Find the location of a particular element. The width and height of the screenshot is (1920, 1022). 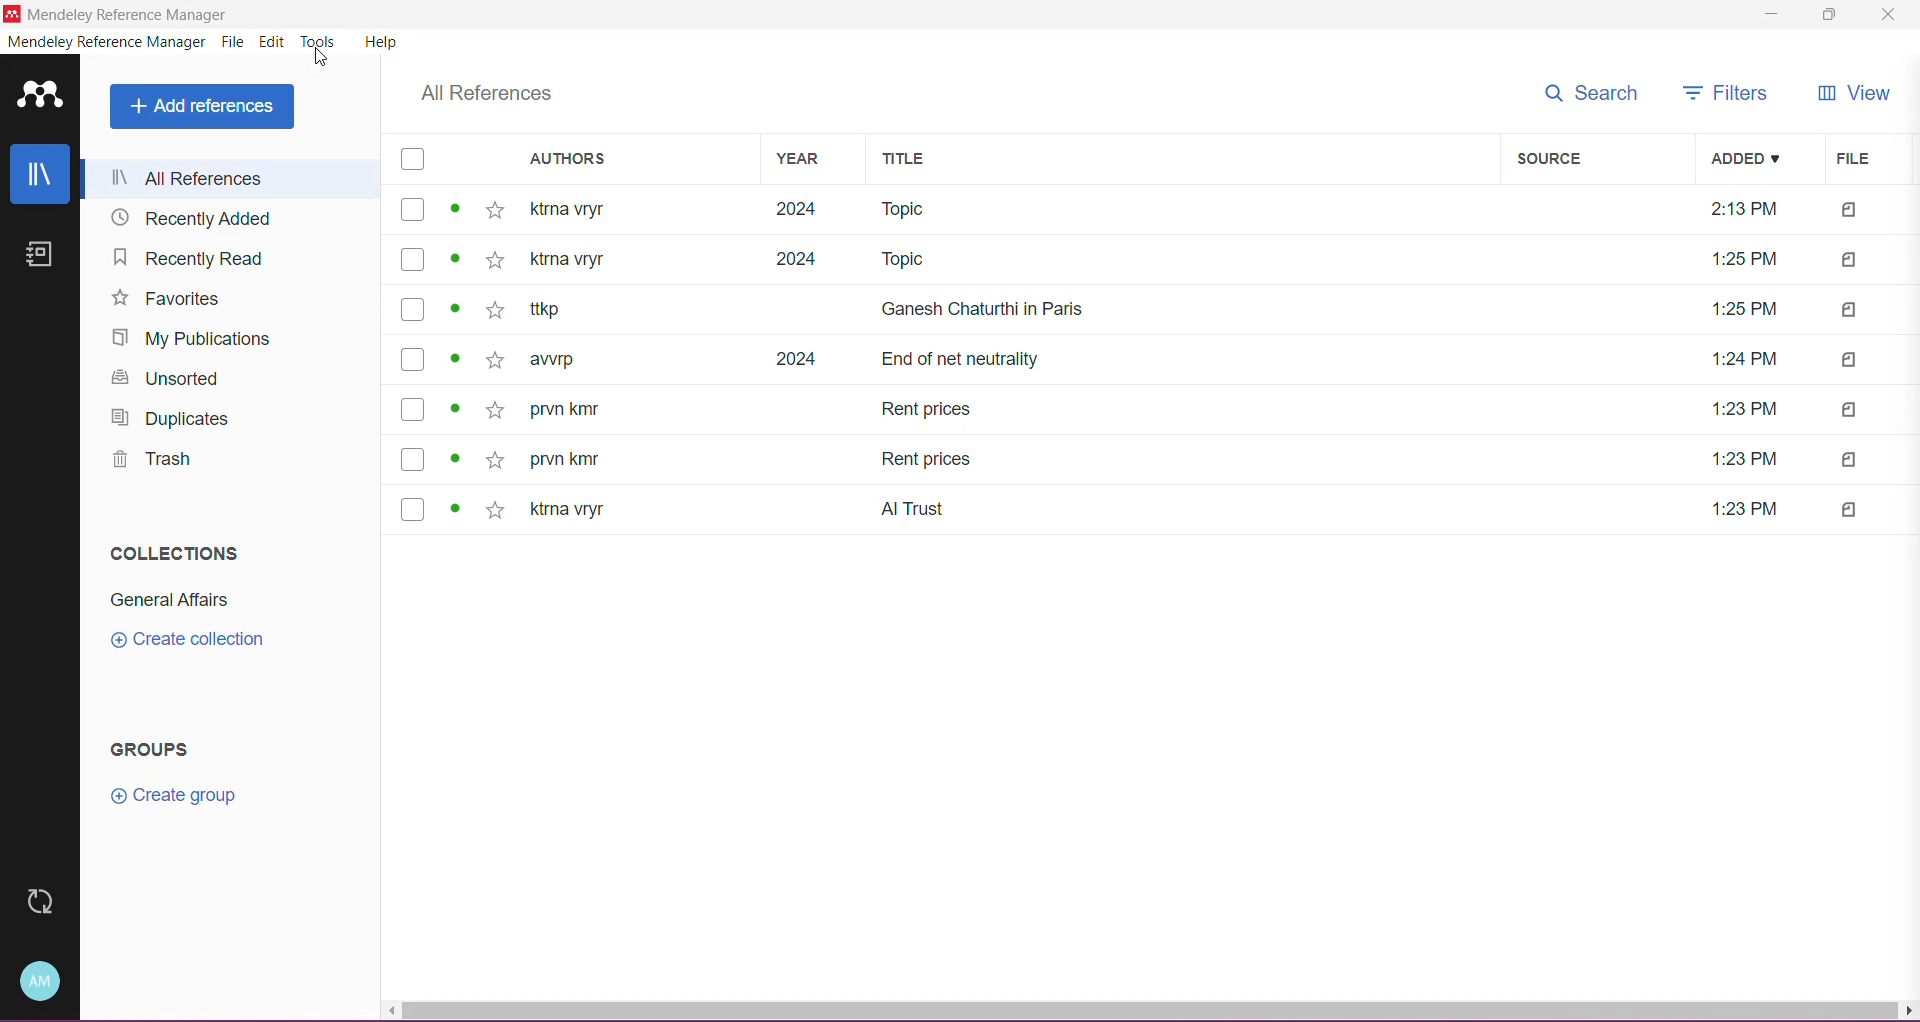

Notes is located at coordinates (45, 257).